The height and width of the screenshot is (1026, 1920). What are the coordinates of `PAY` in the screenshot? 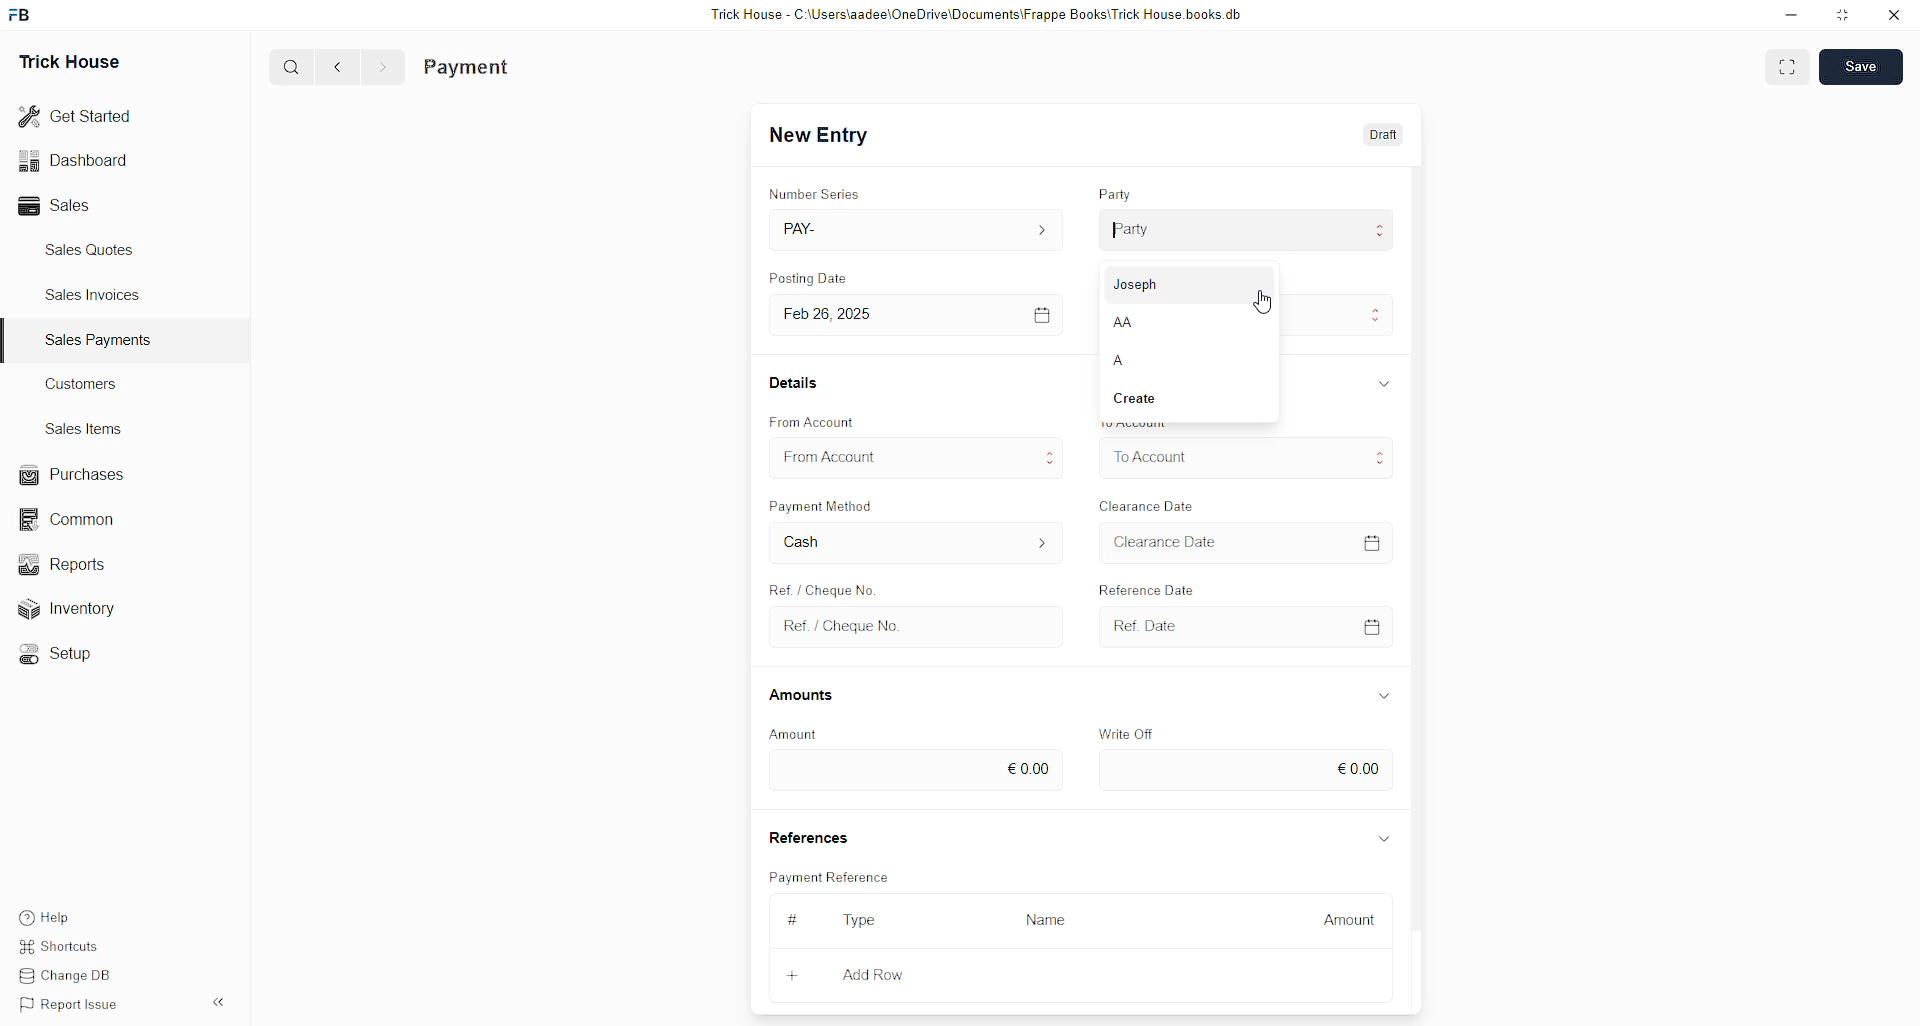 It's located at (920, 229).